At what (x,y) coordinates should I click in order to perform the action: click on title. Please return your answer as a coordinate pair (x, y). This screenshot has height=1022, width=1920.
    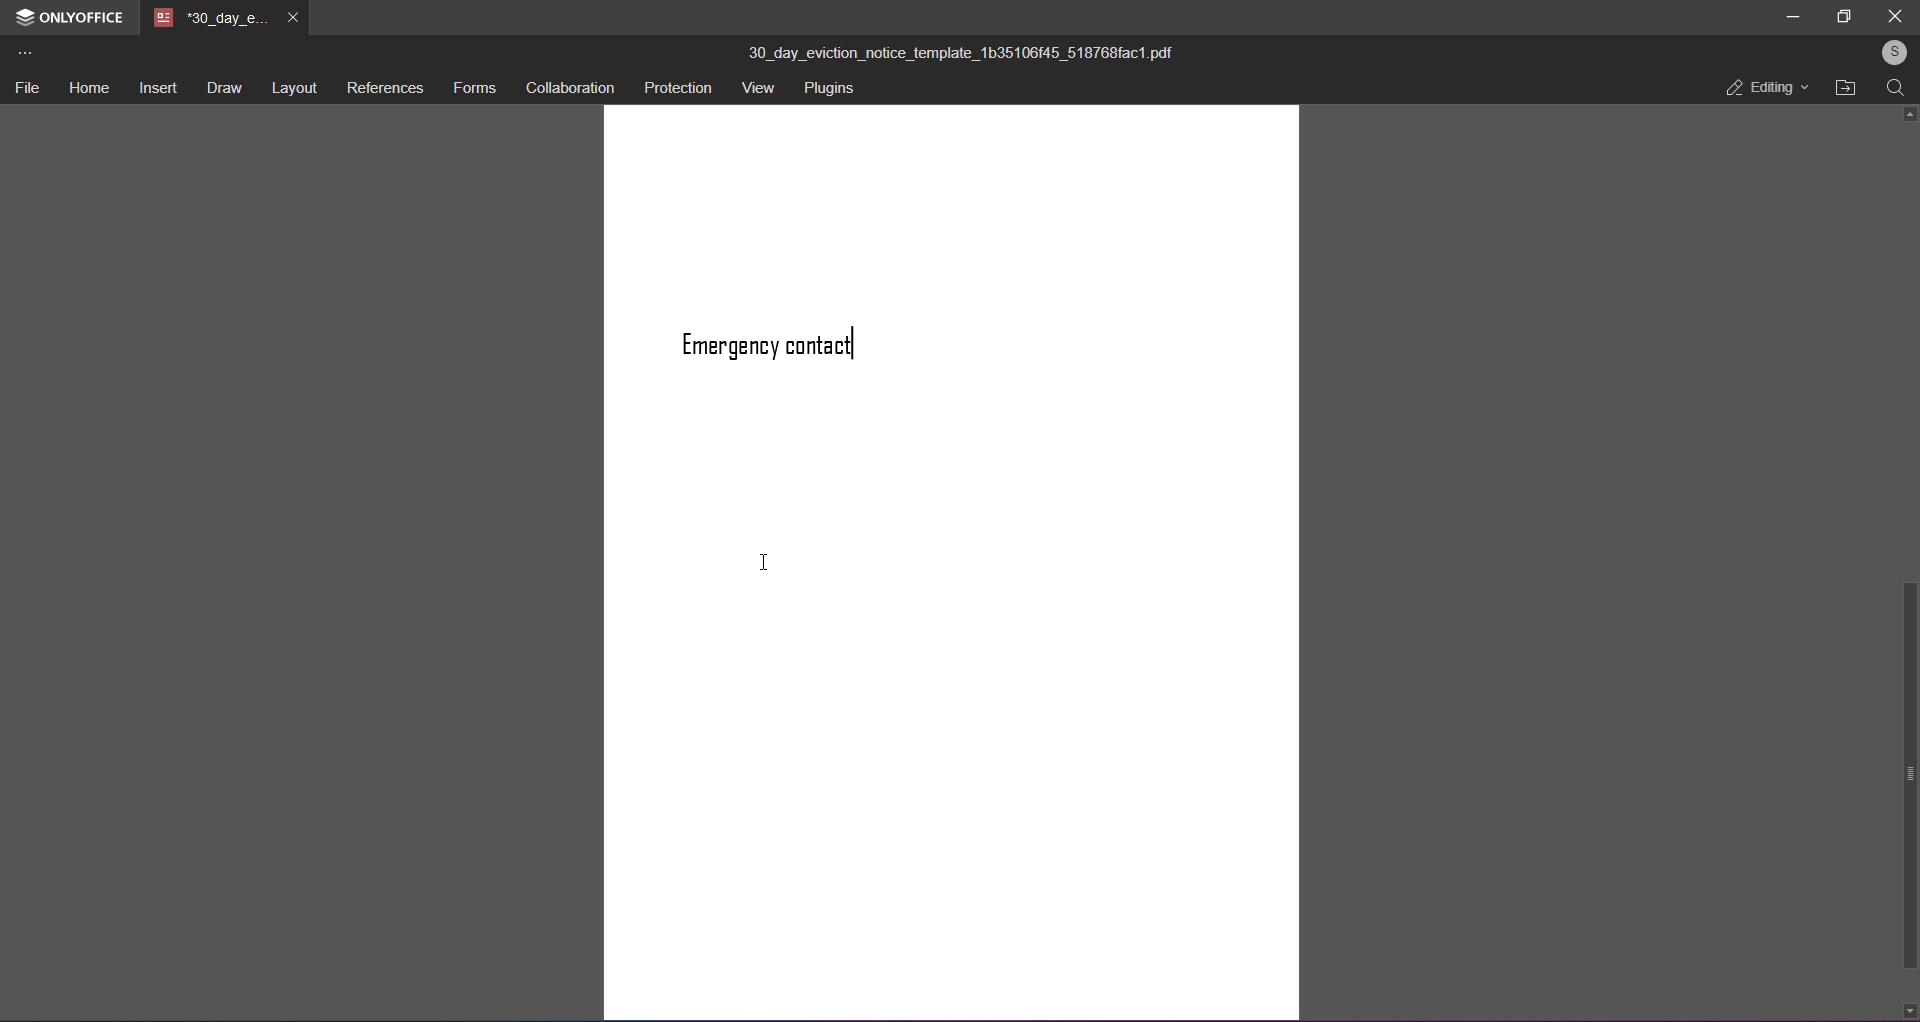
    Looking at the image, I should click on (961, 54).